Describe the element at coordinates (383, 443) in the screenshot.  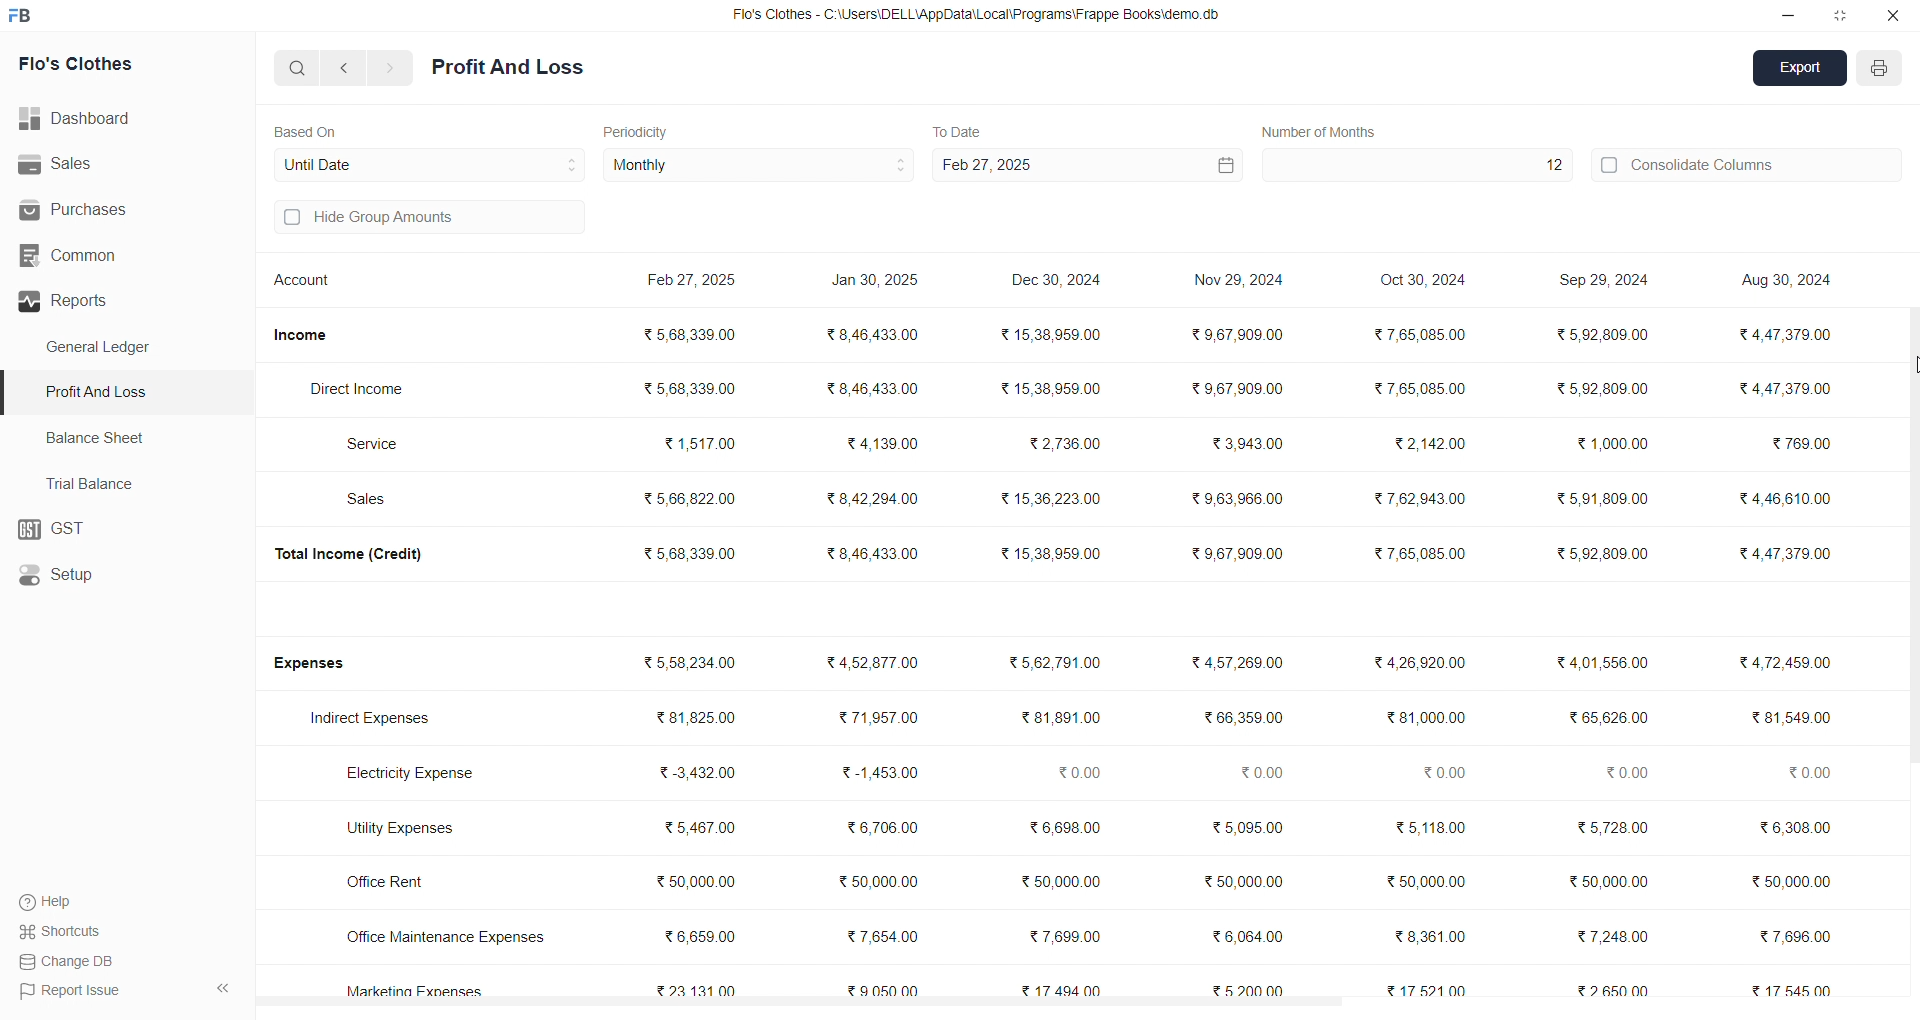
I see `Service` at that location.